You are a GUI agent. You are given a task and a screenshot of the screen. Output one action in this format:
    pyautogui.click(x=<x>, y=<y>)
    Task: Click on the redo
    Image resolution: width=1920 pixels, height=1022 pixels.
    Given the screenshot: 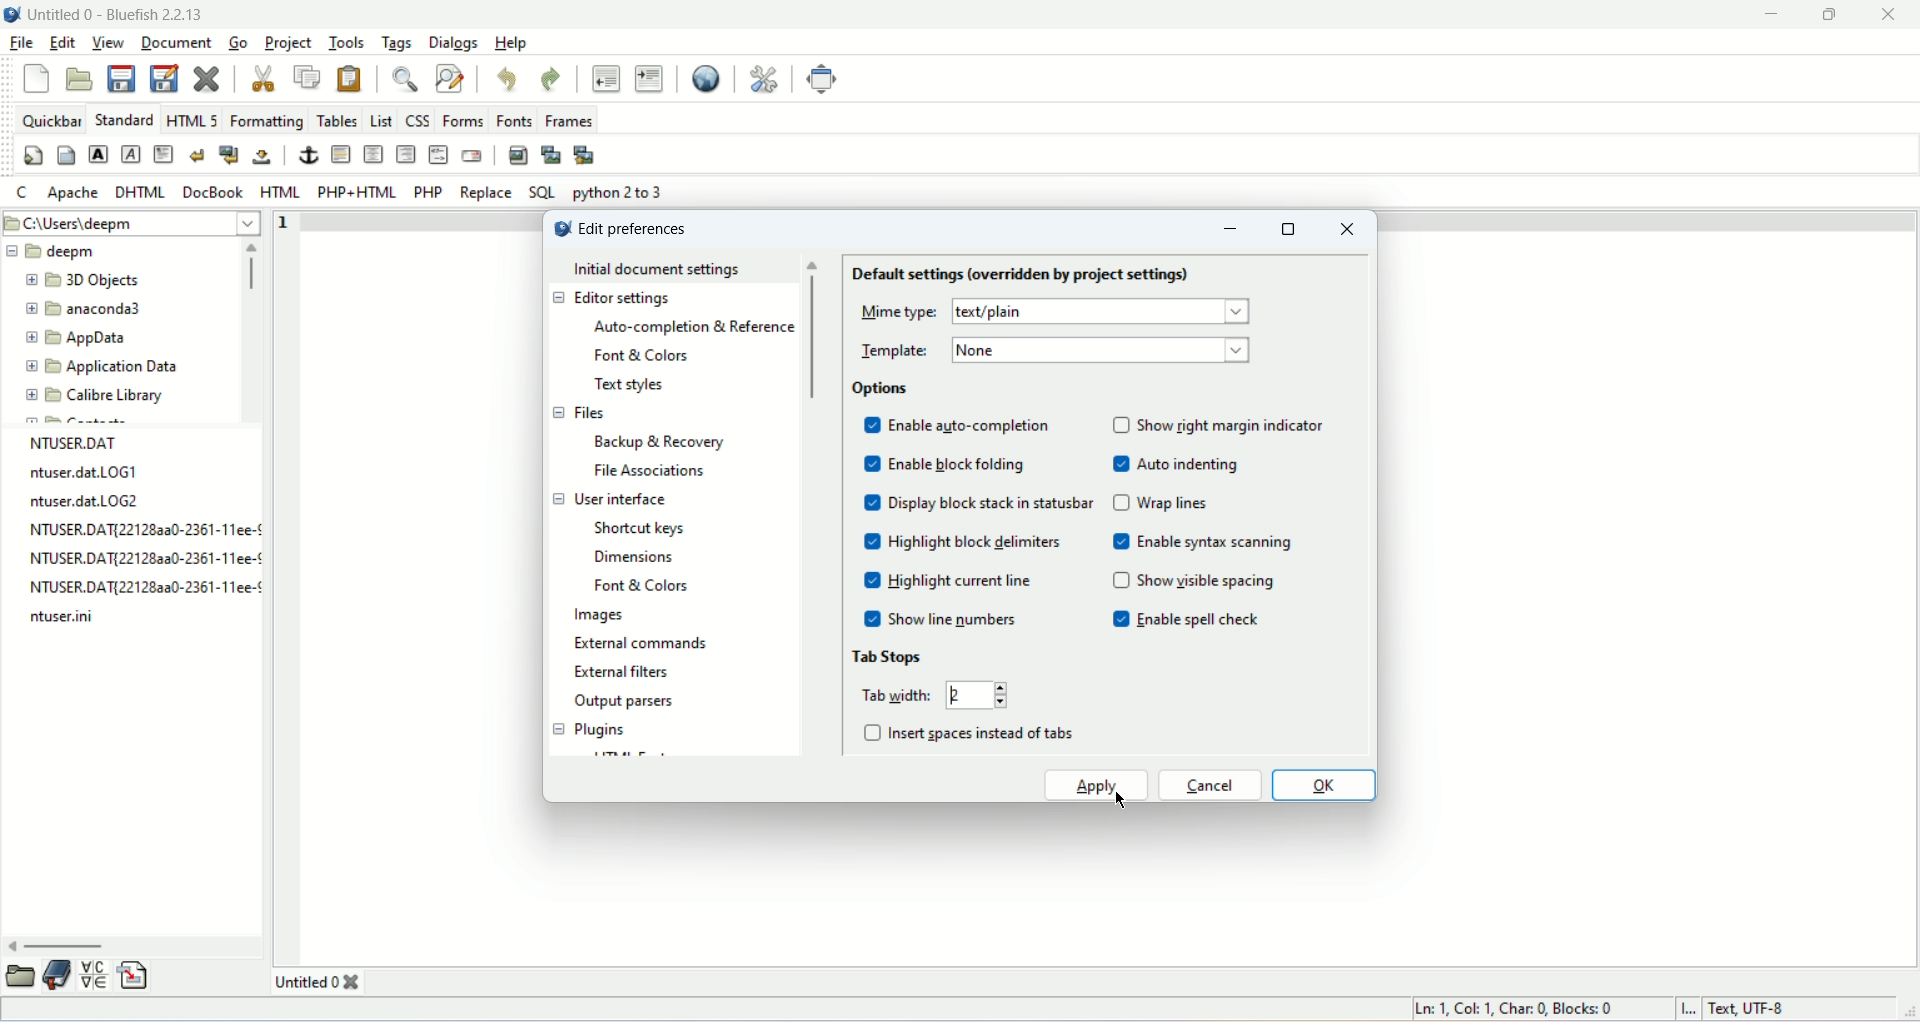 What is the action you would take?
    pyautogui.click(x=549, y=77)
    